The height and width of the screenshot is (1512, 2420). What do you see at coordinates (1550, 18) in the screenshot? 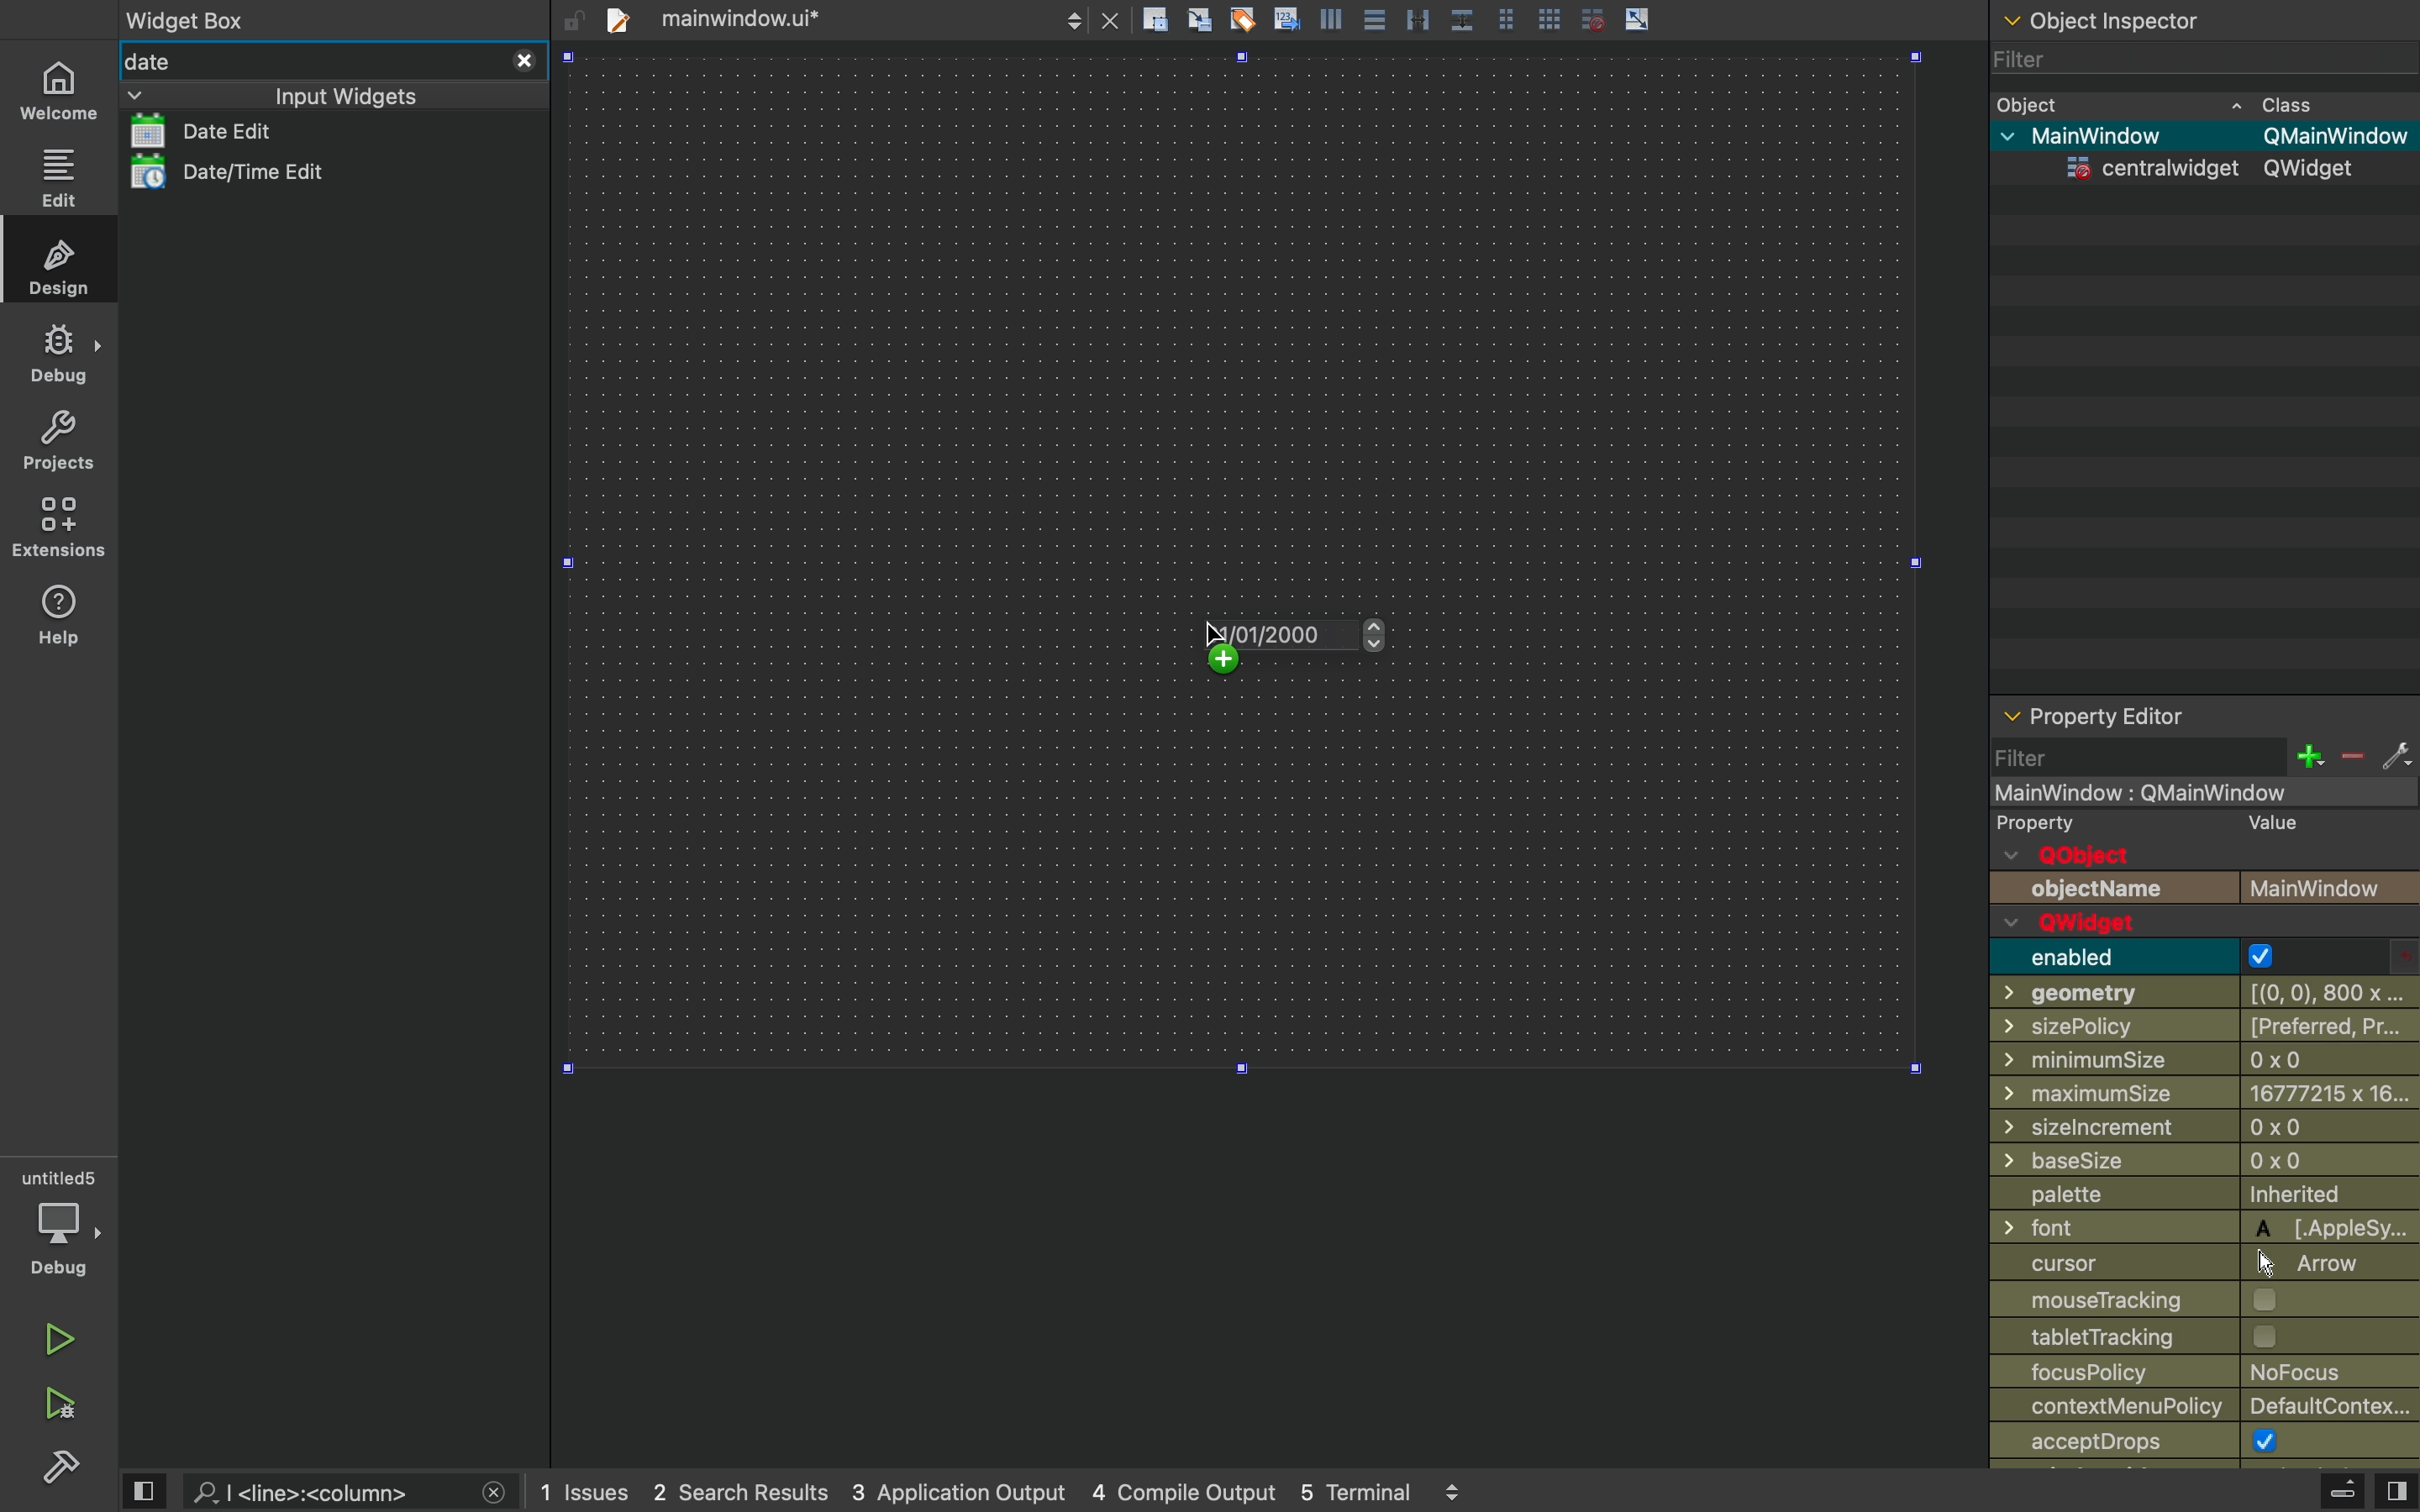
I see `grid view large` at bounding box center [1550, 18].